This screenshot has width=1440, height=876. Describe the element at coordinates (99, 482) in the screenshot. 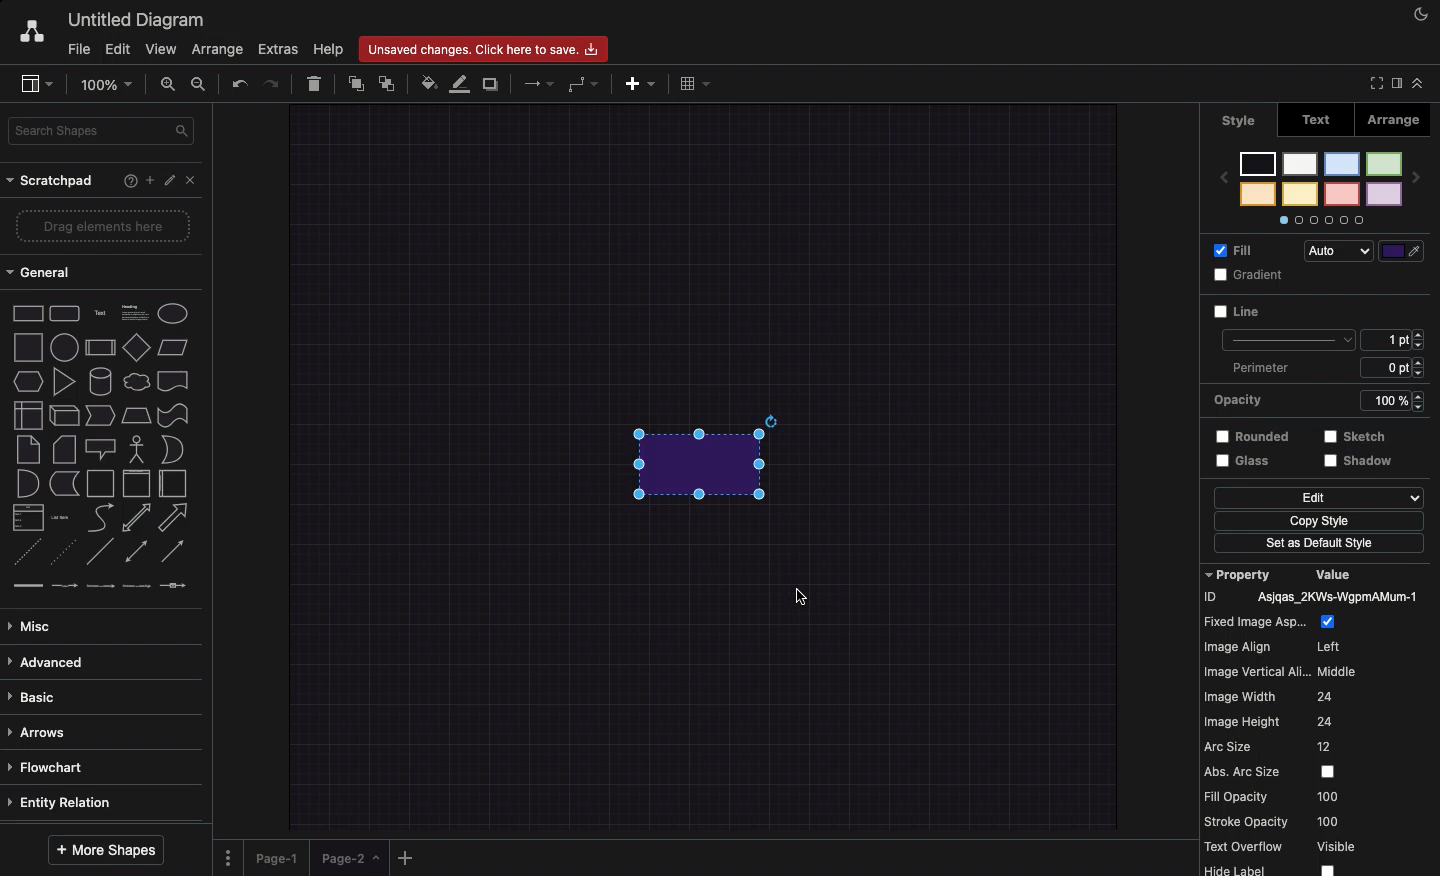

I see `container` at that location.